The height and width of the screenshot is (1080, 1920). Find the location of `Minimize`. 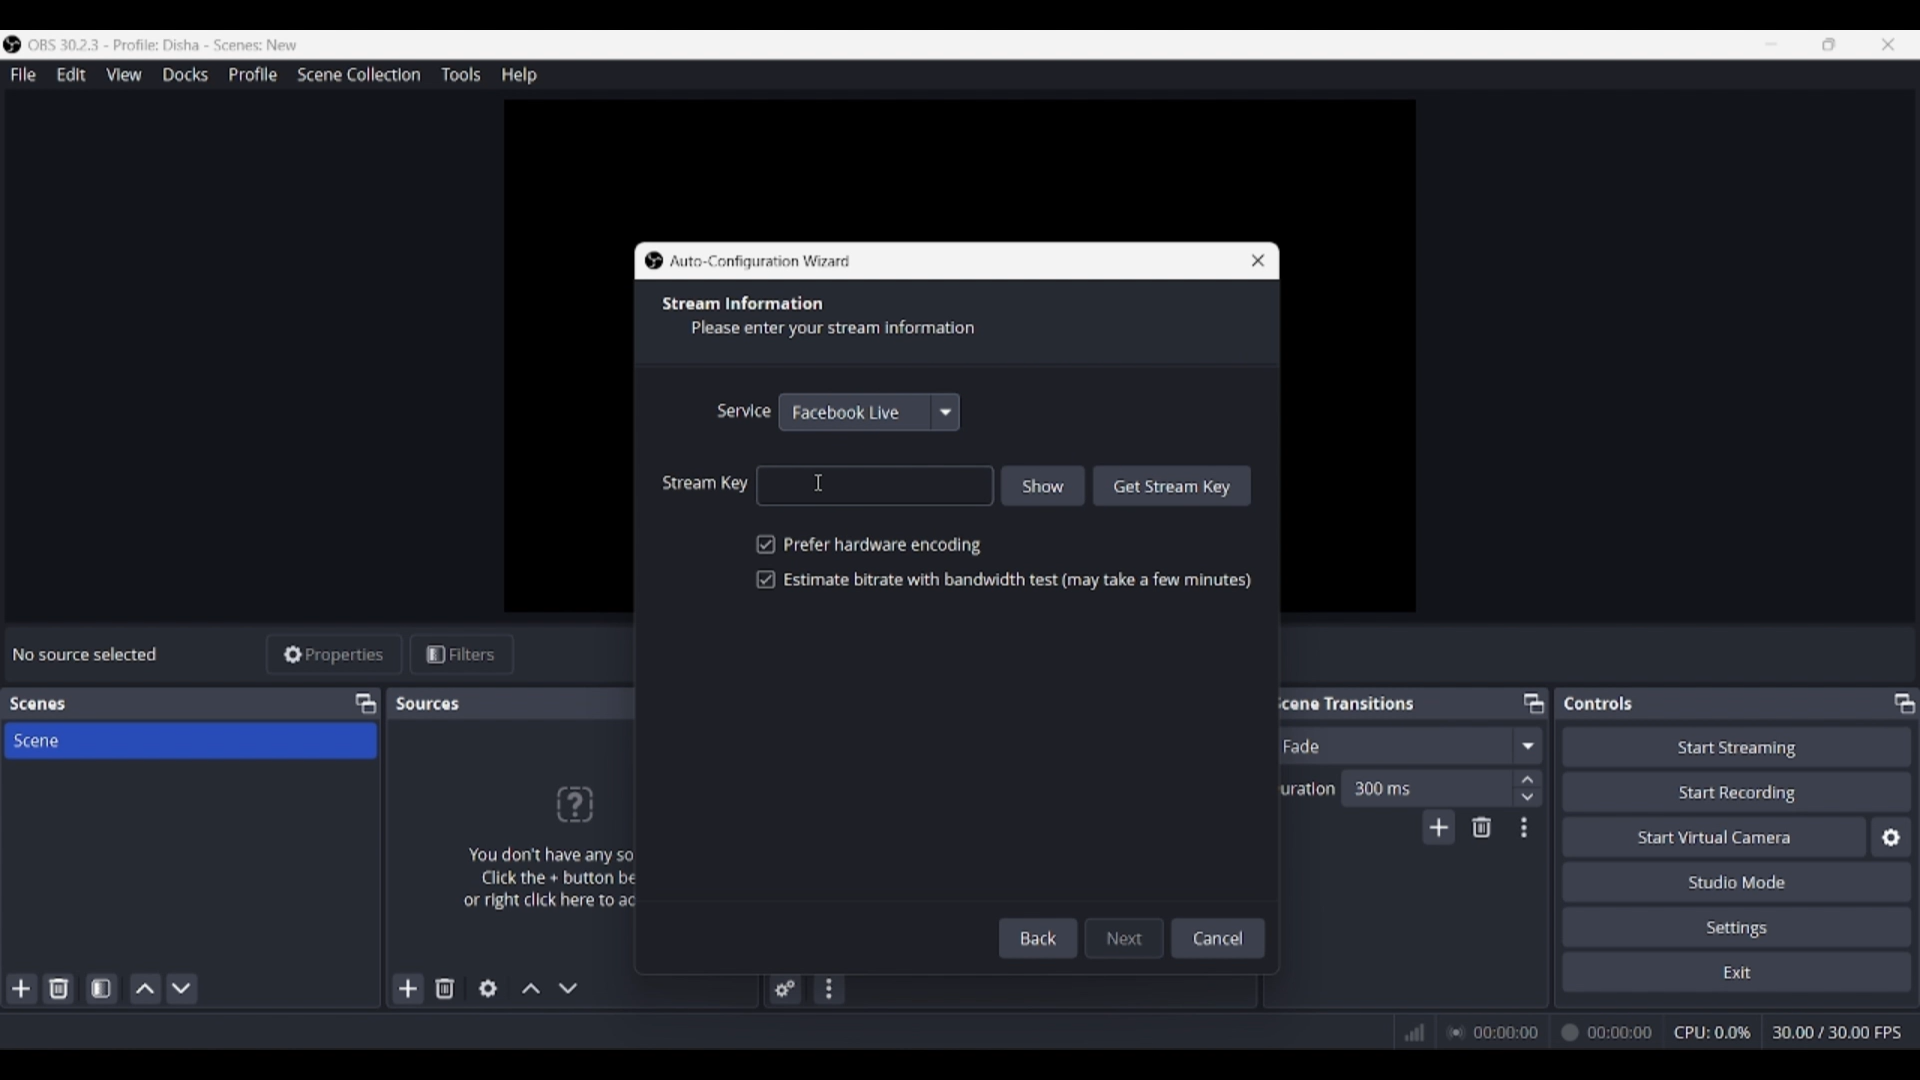

Minimize is located at coordinates (1771, 44).